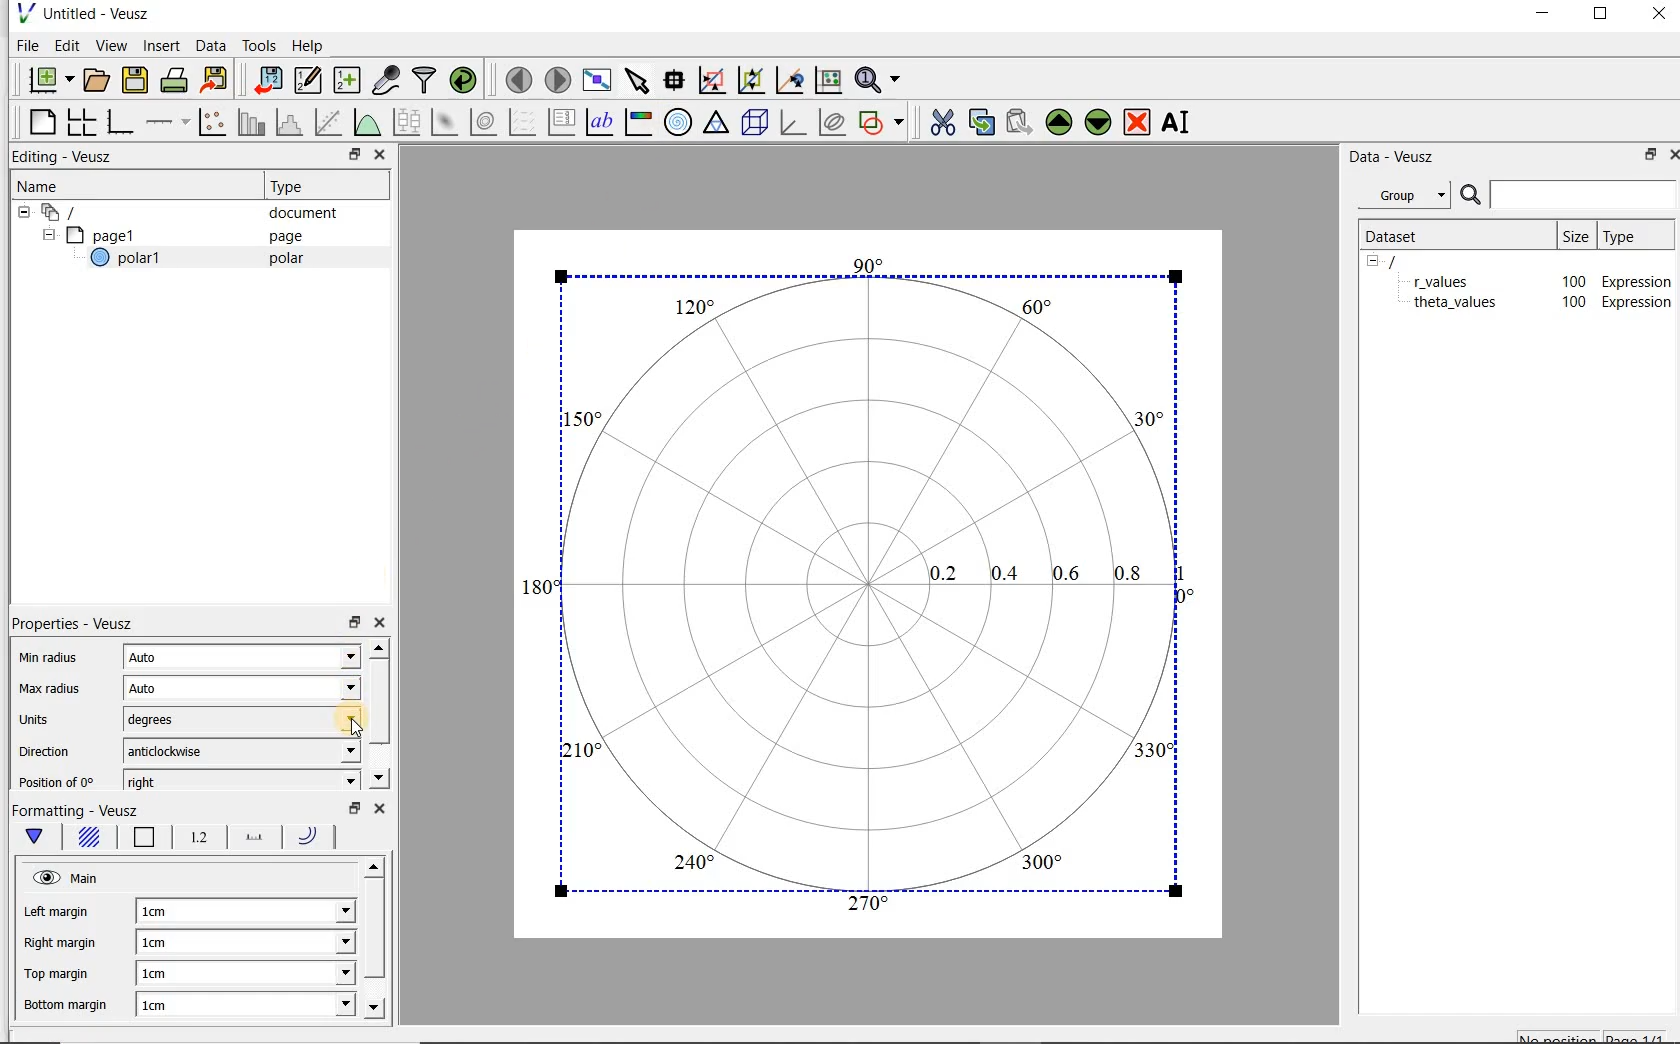 The height and width of the screenshot is (1044, 1680). What do you see at coordinates (171, 911) in the screenshot?
I see `1cm` at bounding box center [171, 911].